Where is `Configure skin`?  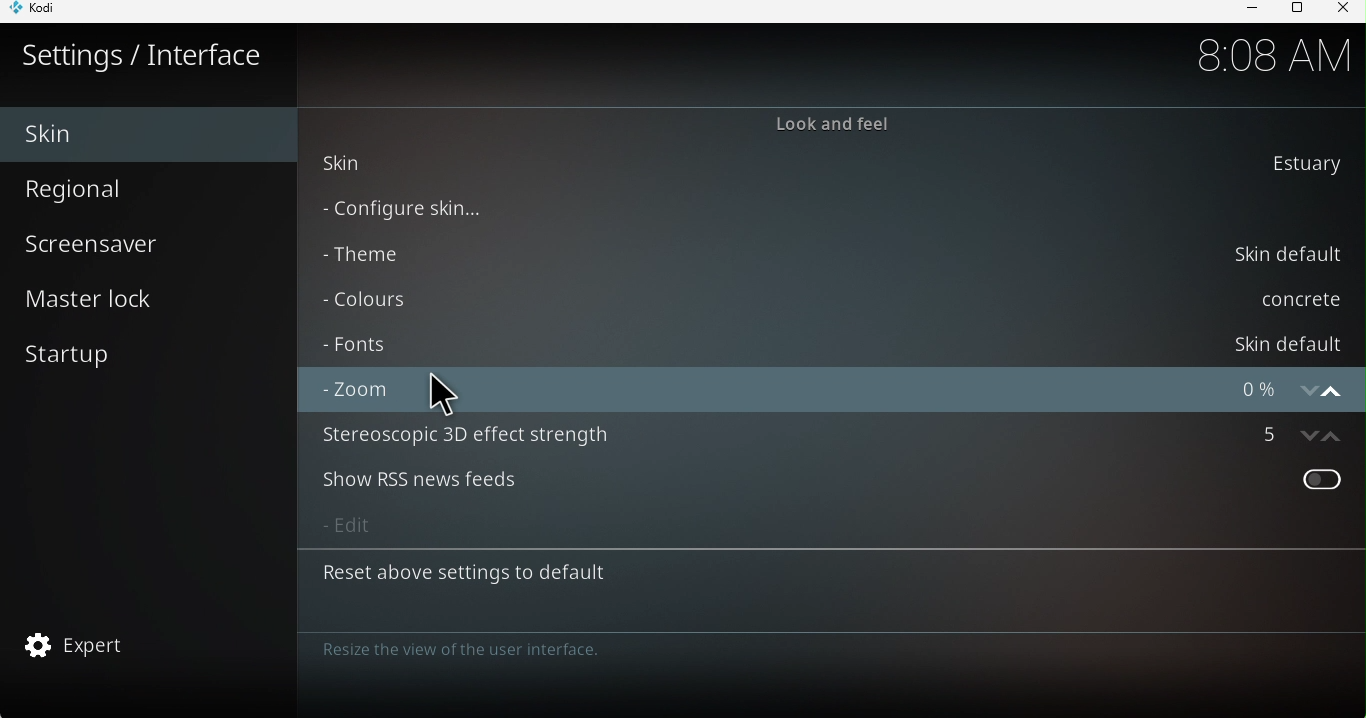 Configure skin is located at coordinates (824, 208).